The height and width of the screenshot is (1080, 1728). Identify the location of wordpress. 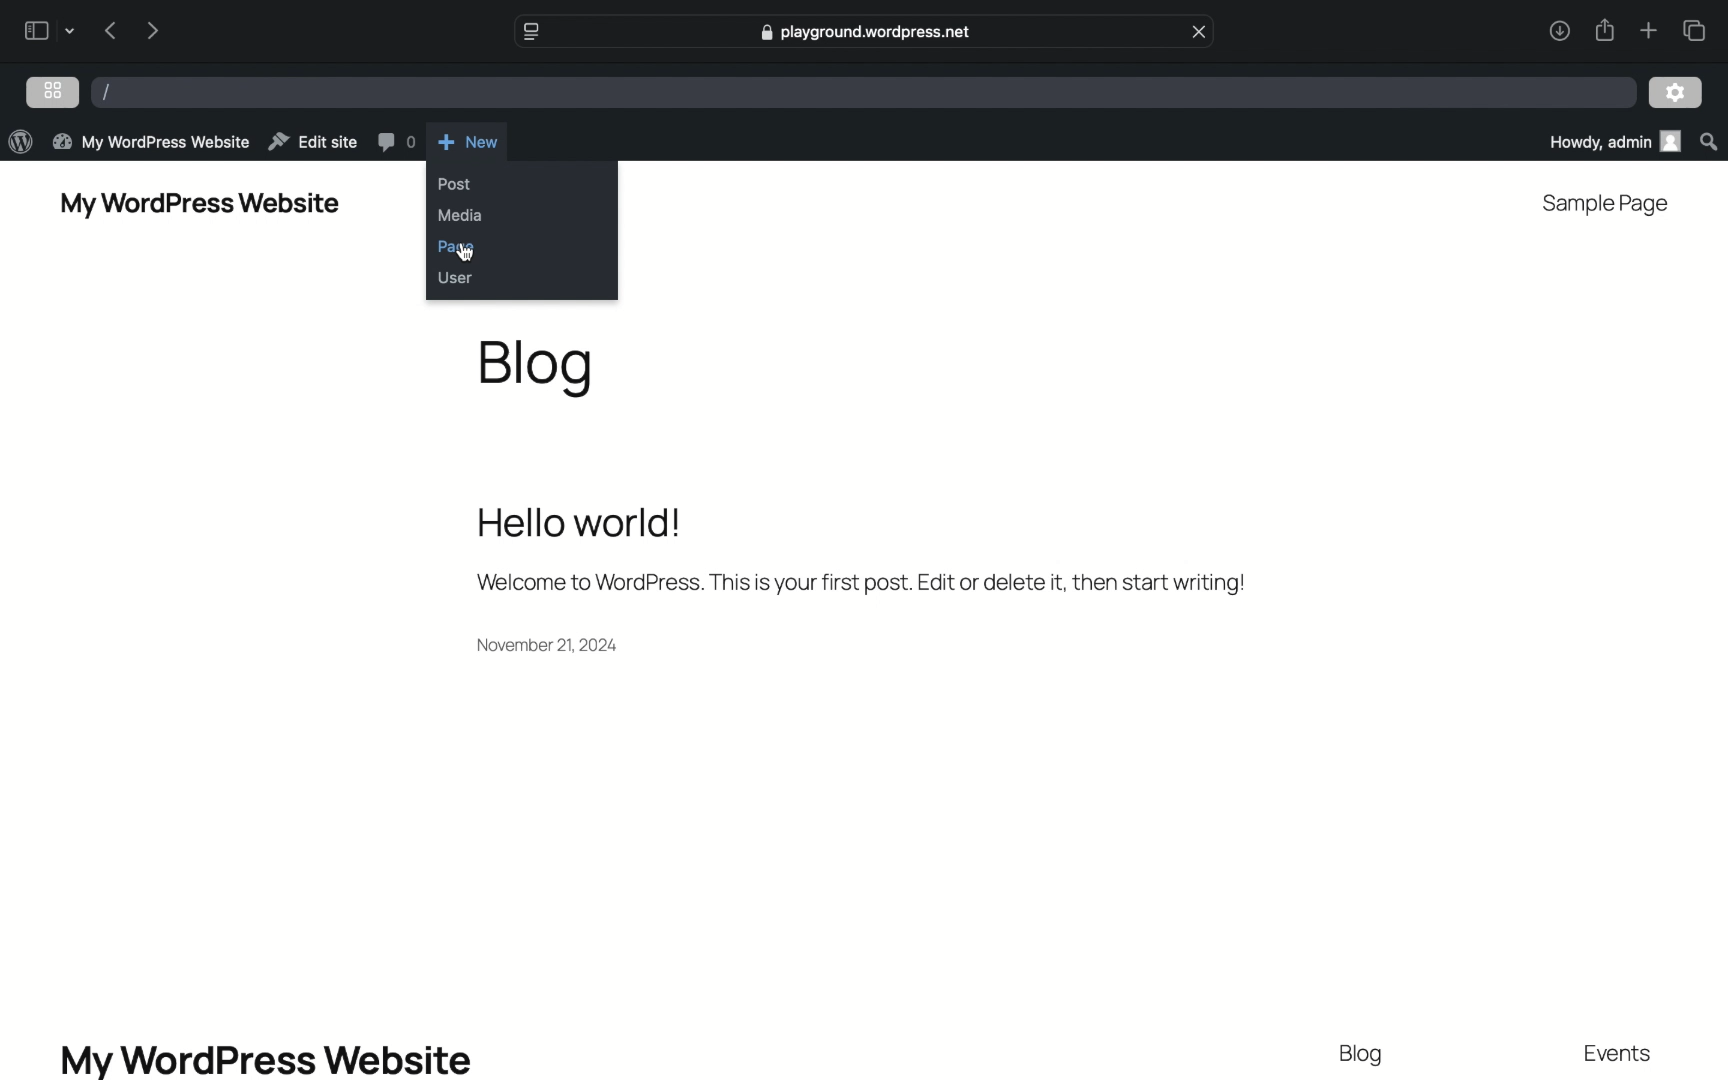
(20, 141).